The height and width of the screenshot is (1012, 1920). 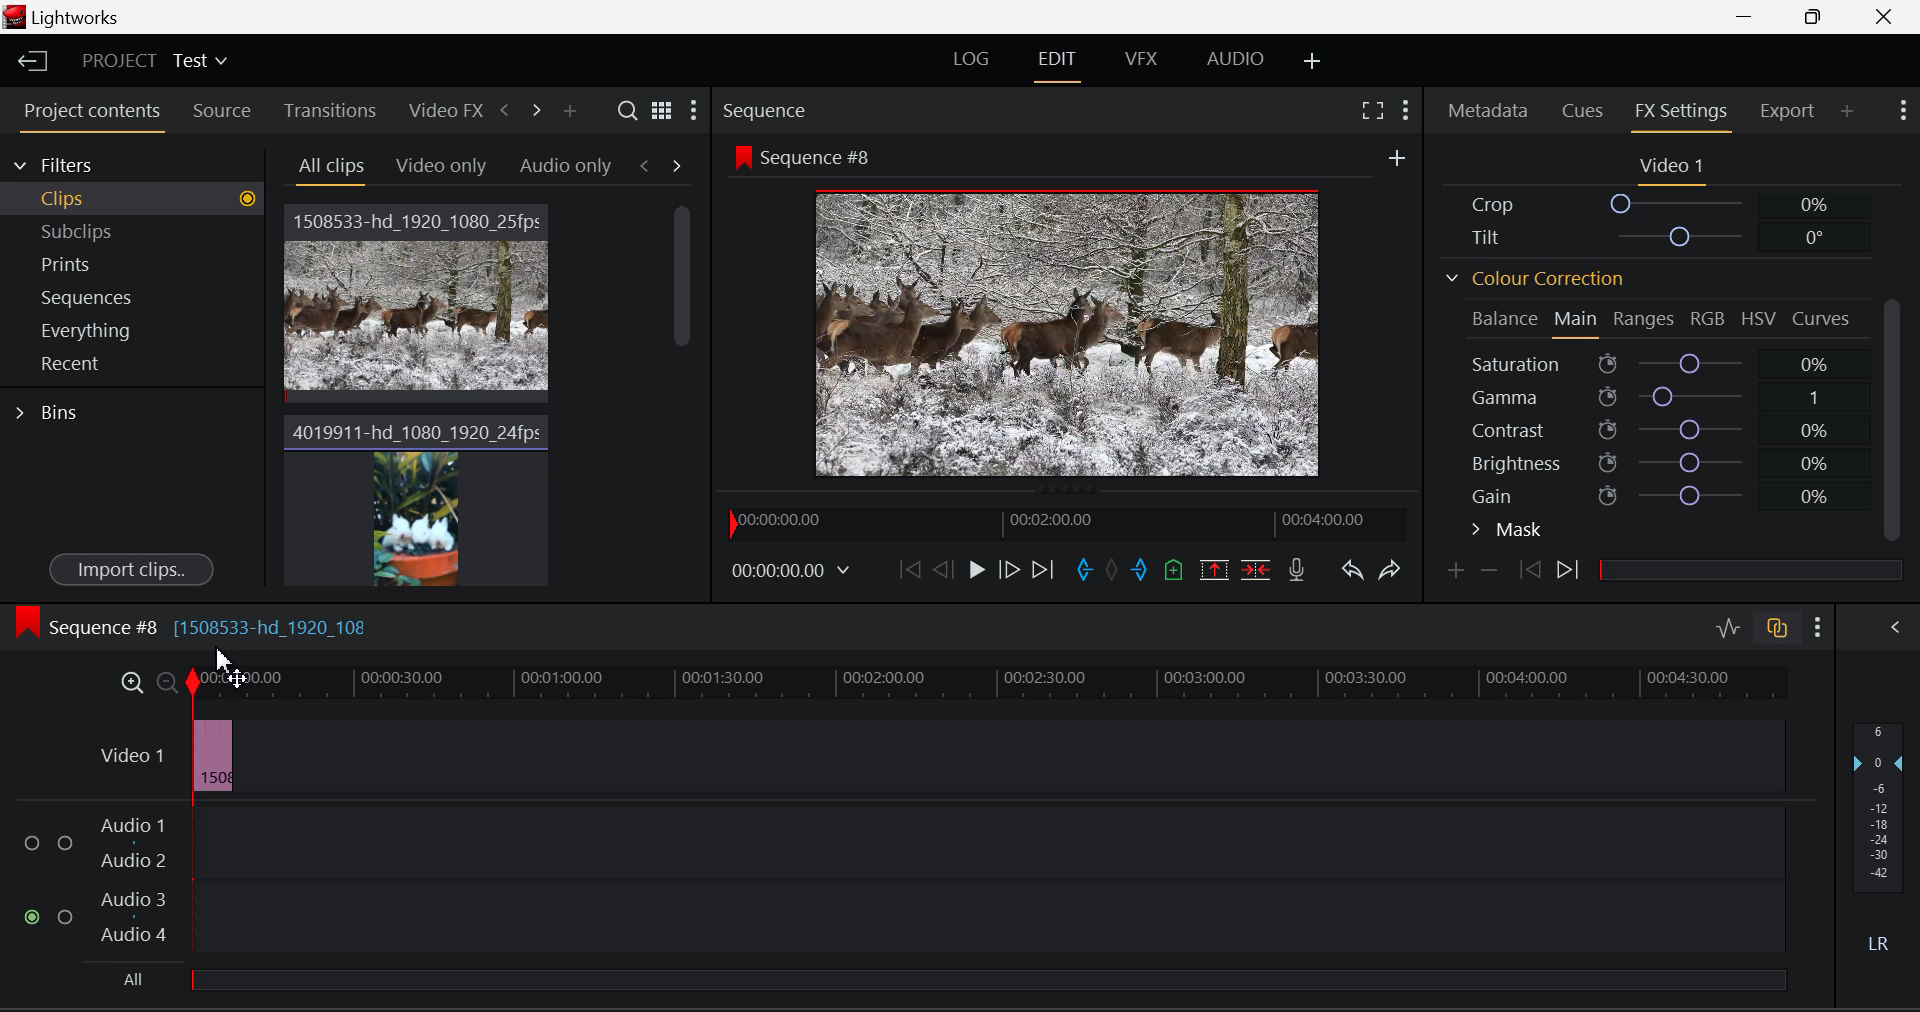 I want to click on Cues, so click(x=1584, y=111).